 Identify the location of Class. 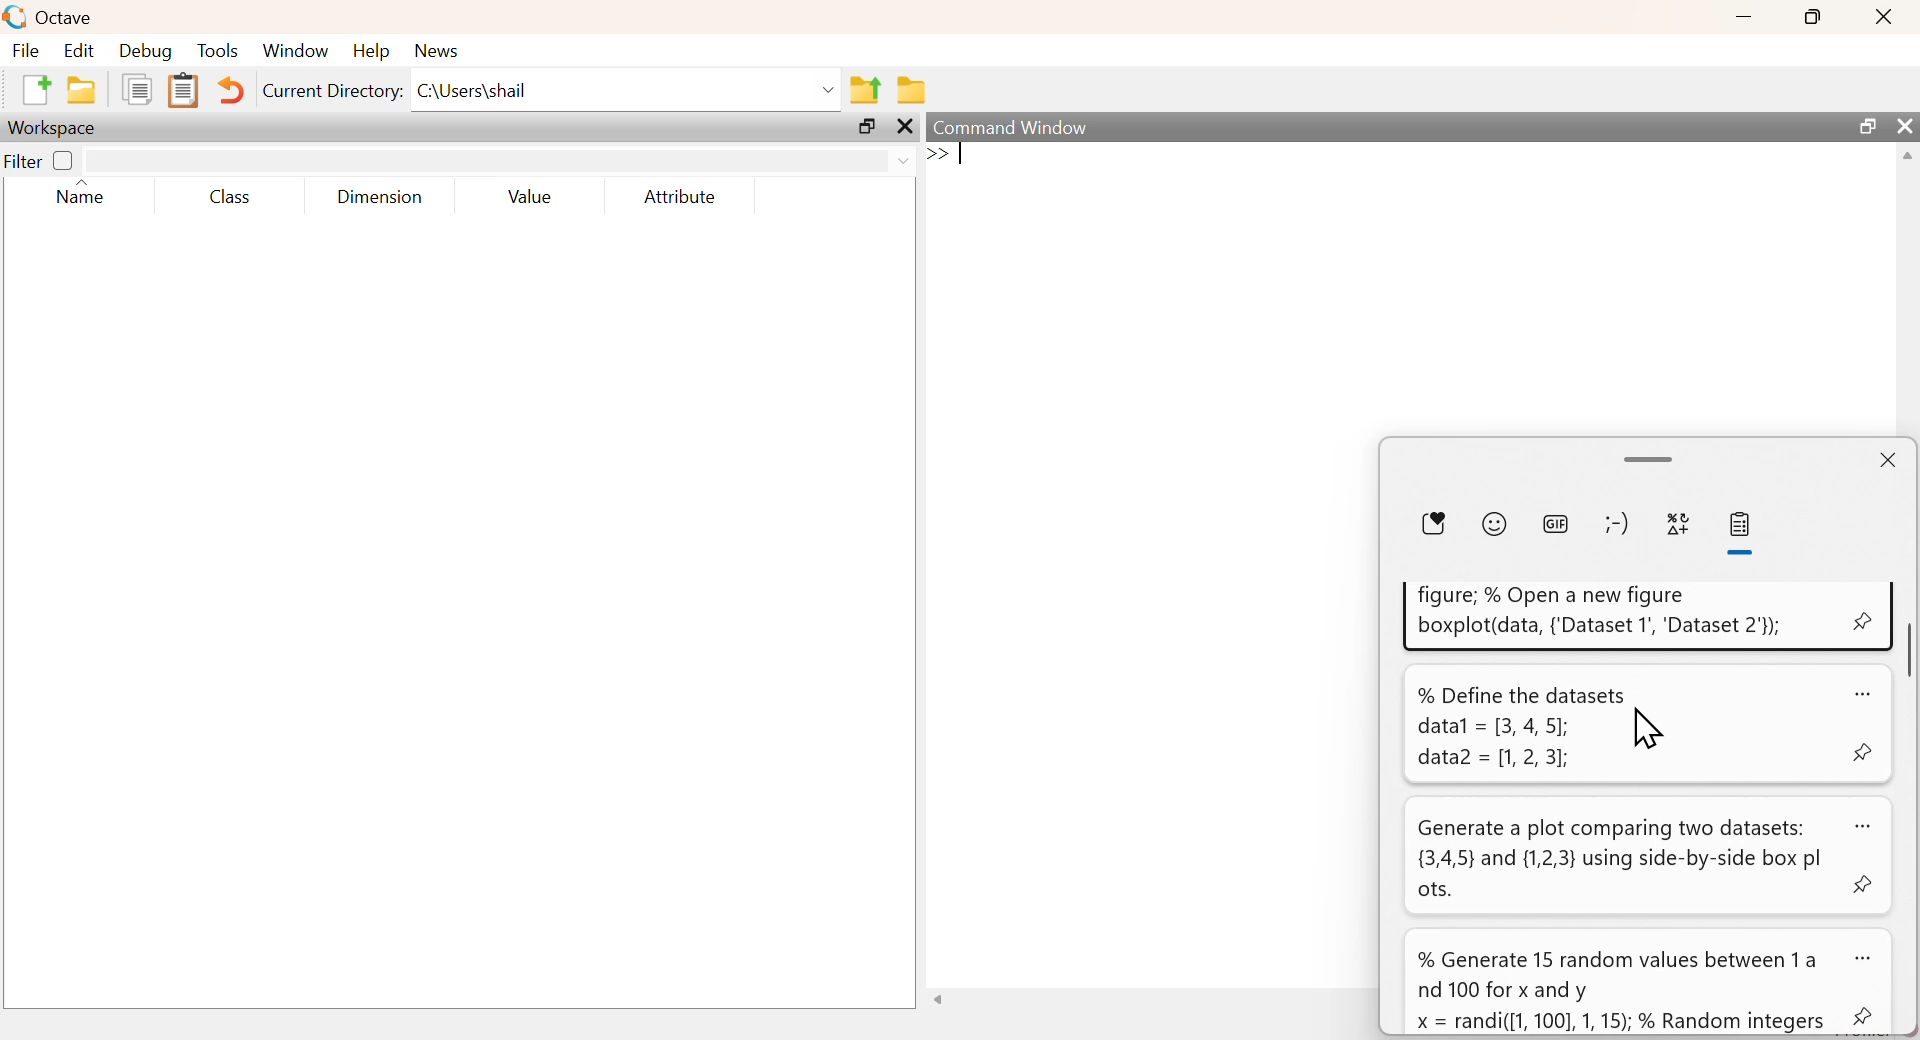
(236, 197).